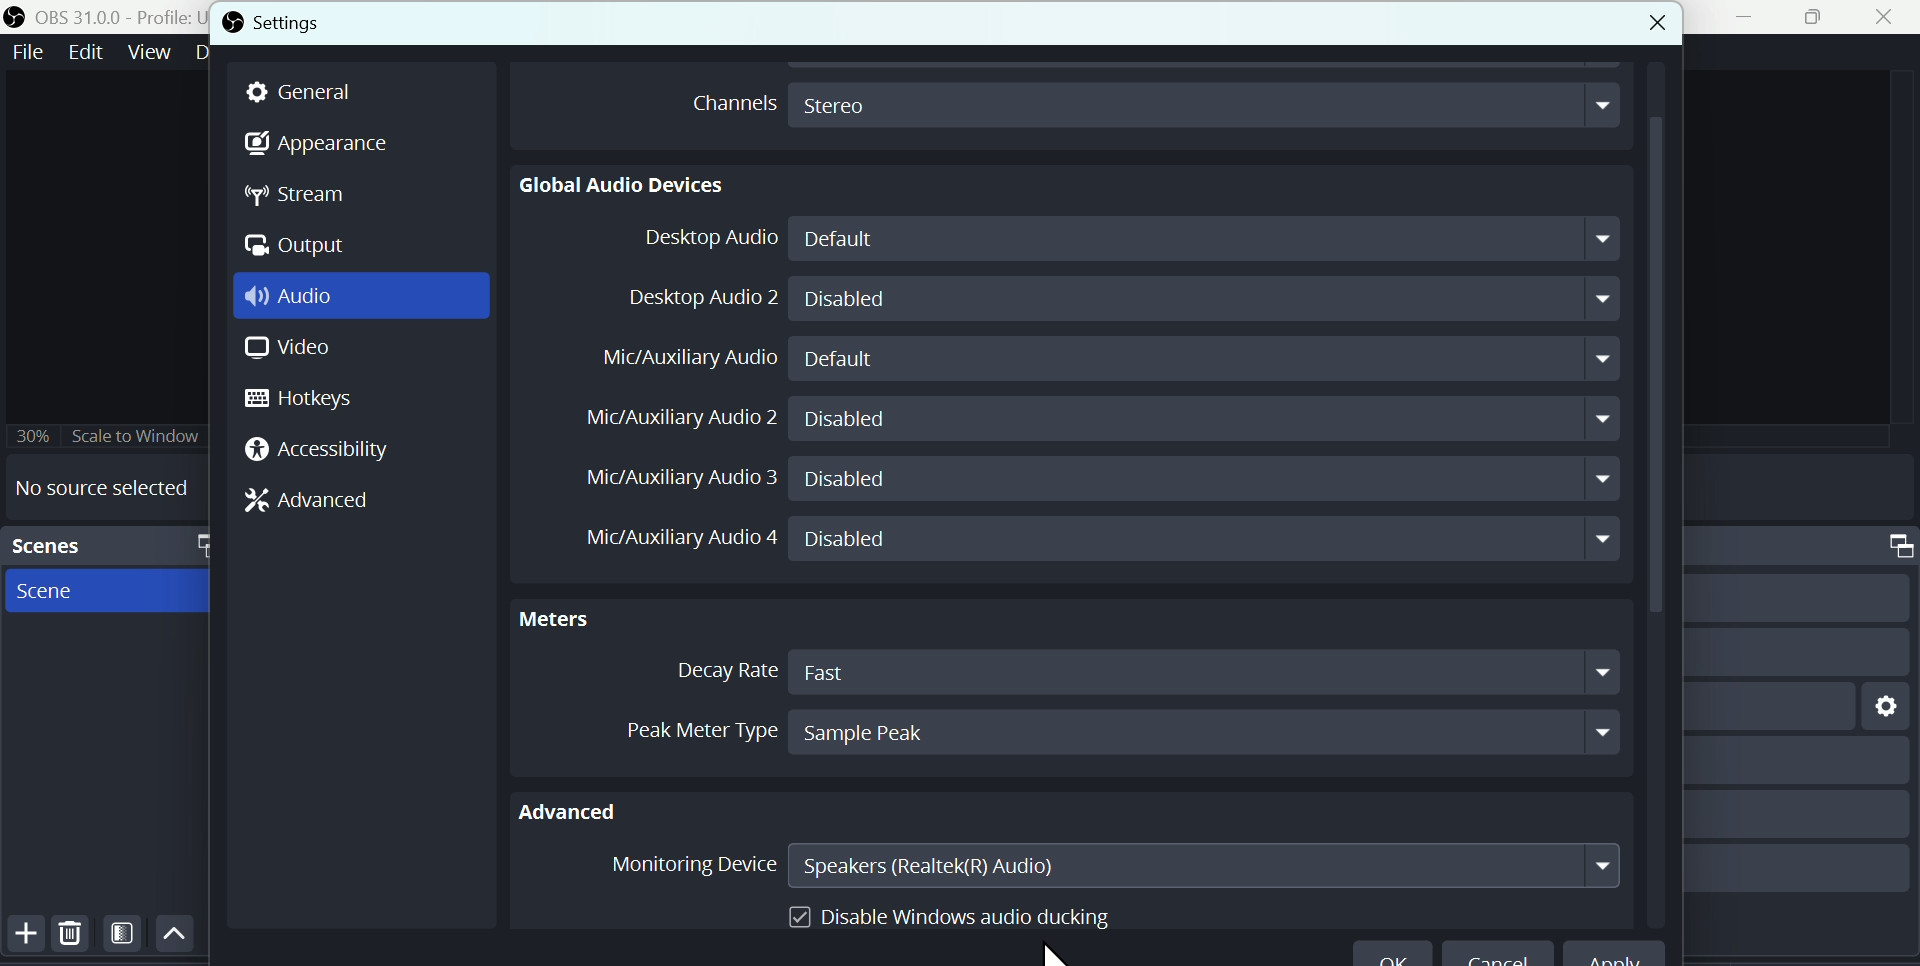 Image resolution: width=1920 pixels, height=966 pixels. Describe the element at coordinates (174, 935) in the screenshot. I see `Up` at that location.